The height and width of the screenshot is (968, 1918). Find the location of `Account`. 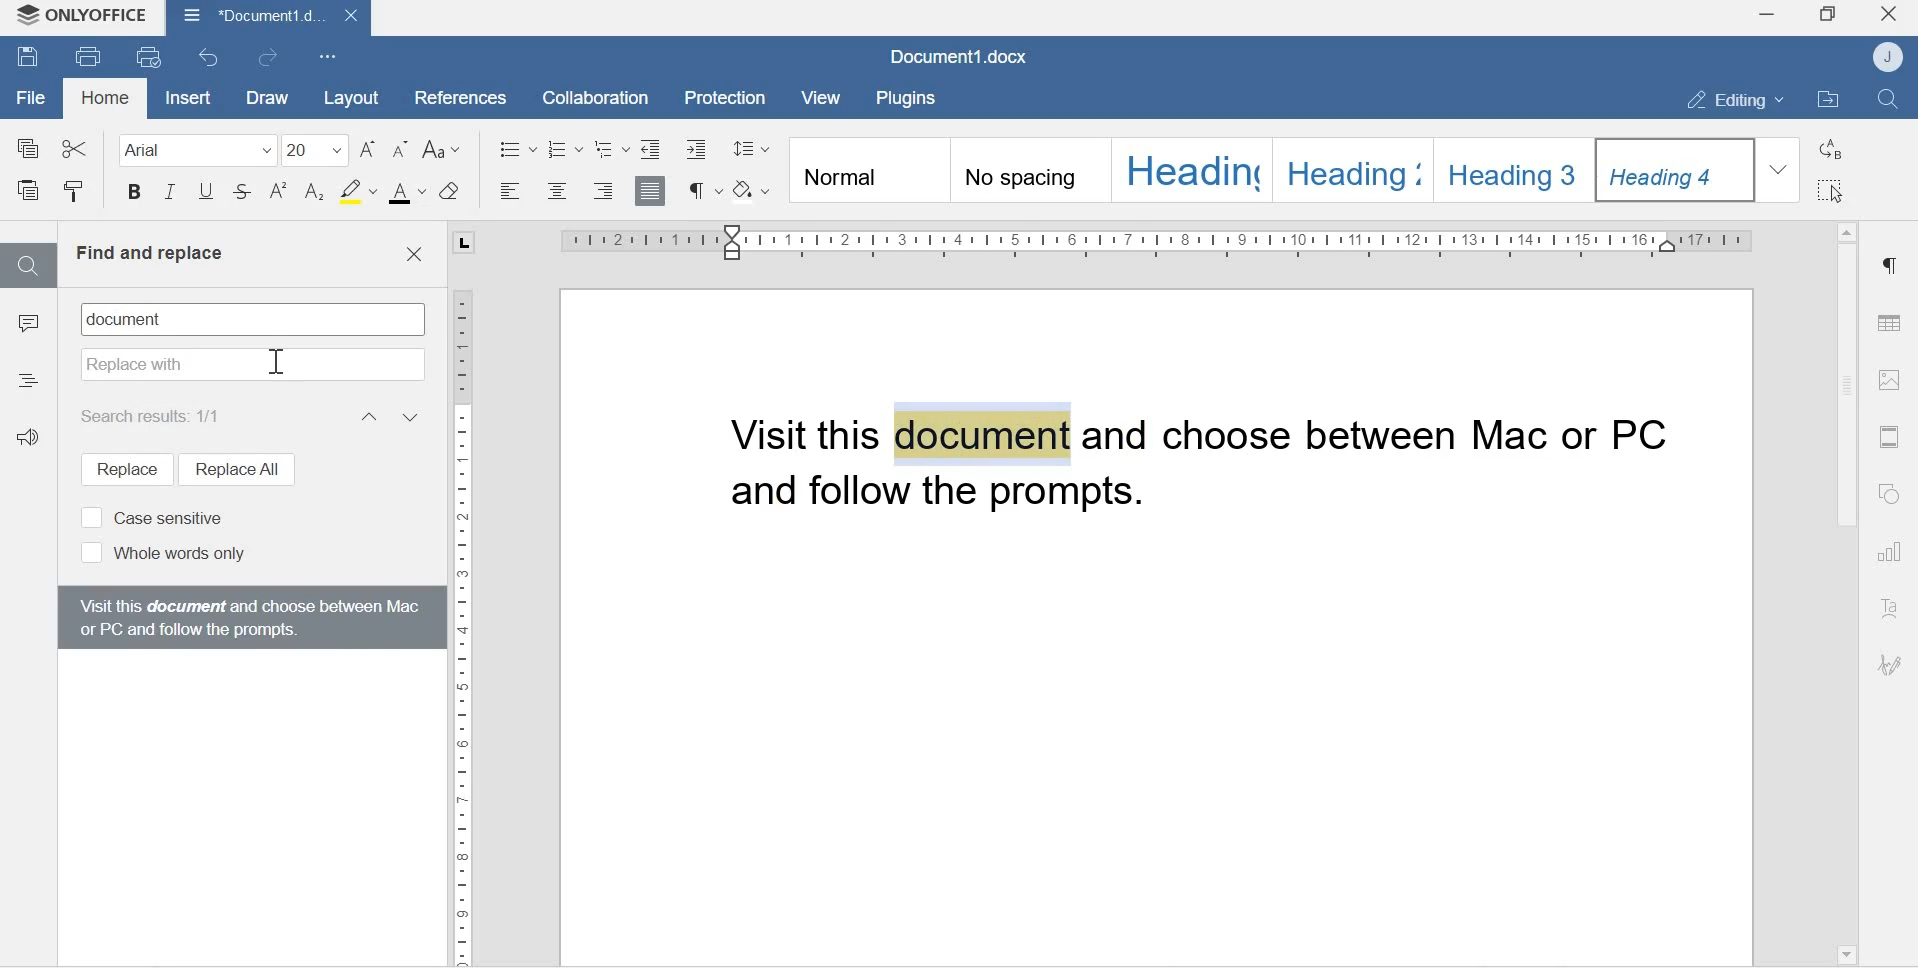

Account is located at coordinates (1891, 57).